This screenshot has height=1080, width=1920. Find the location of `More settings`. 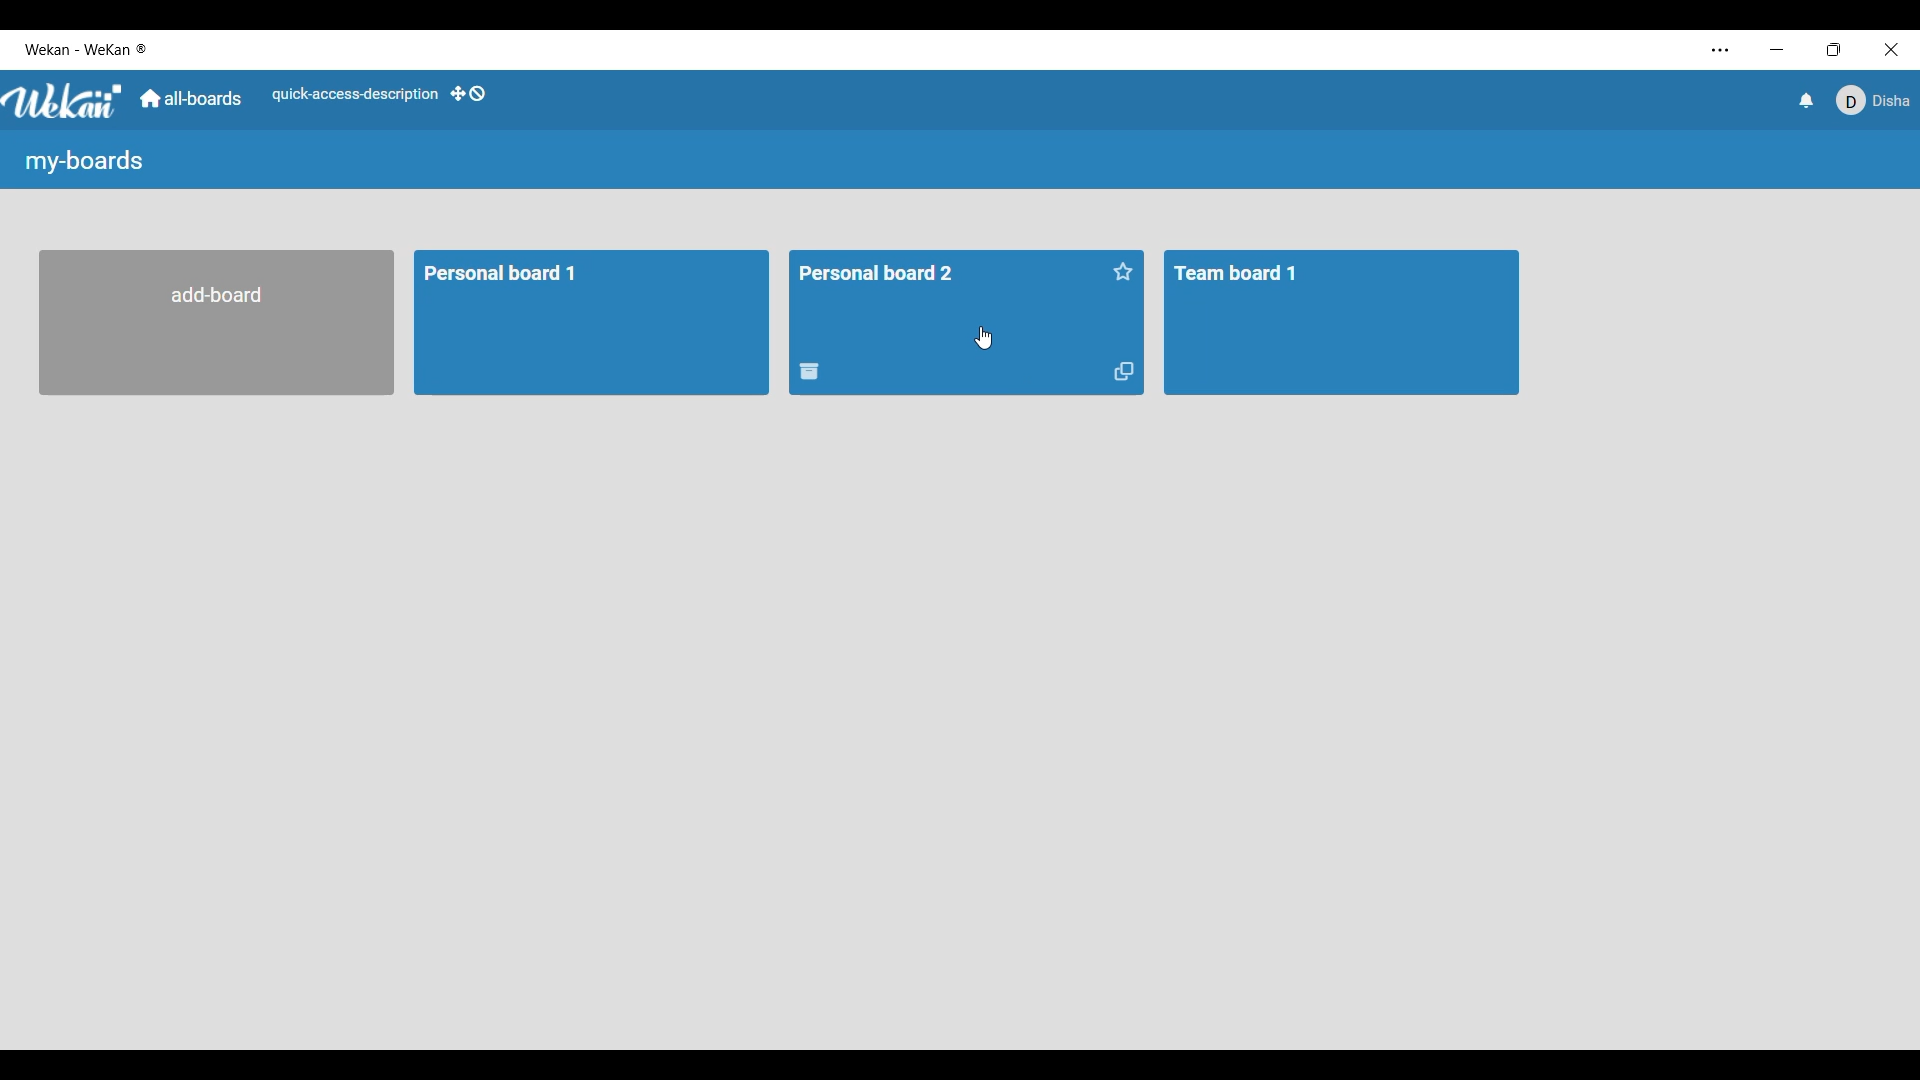

More settings is located at coordinates (1721, 51).